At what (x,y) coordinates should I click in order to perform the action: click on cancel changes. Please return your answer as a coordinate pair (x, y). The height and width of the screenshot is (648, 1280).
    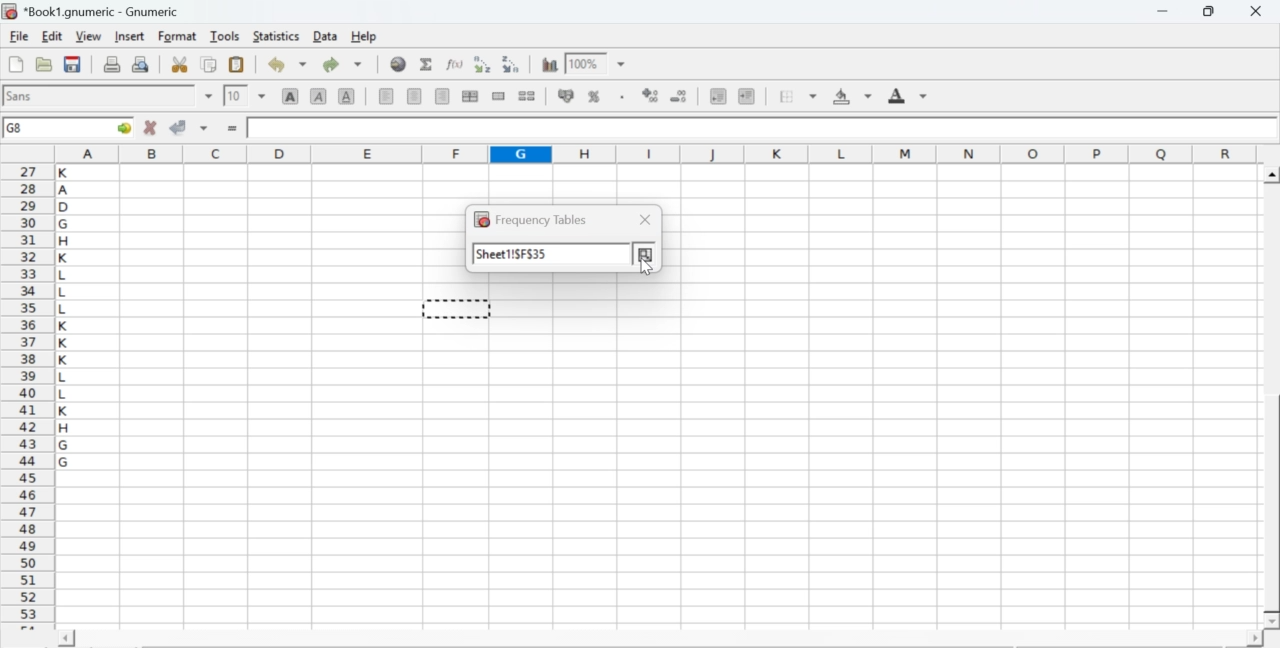
    Looking at the image, I should click on (151, 127).